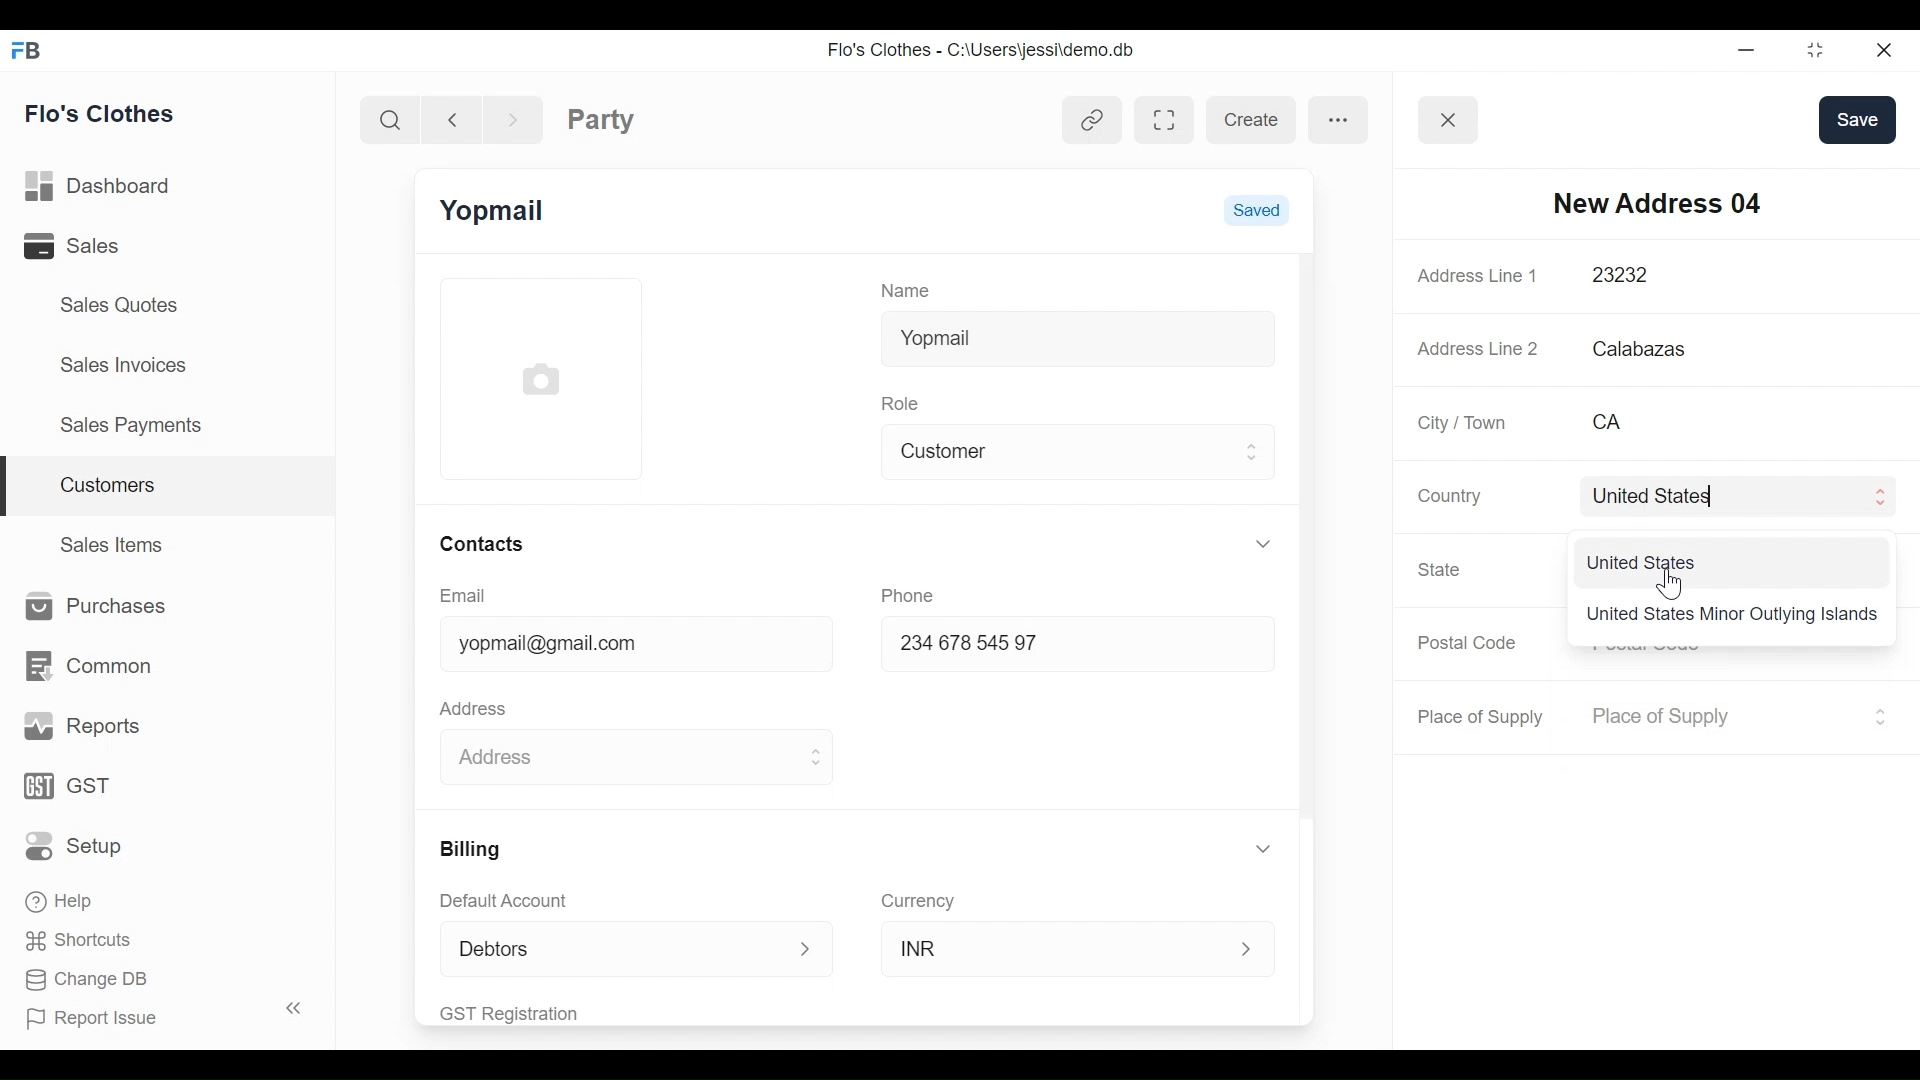 The width and height of the screenshot is (1920, 1080). What do you see at coordinates (1249, 949) in the screenshot?
I see `Expand` at bounding box center [1249, 949].